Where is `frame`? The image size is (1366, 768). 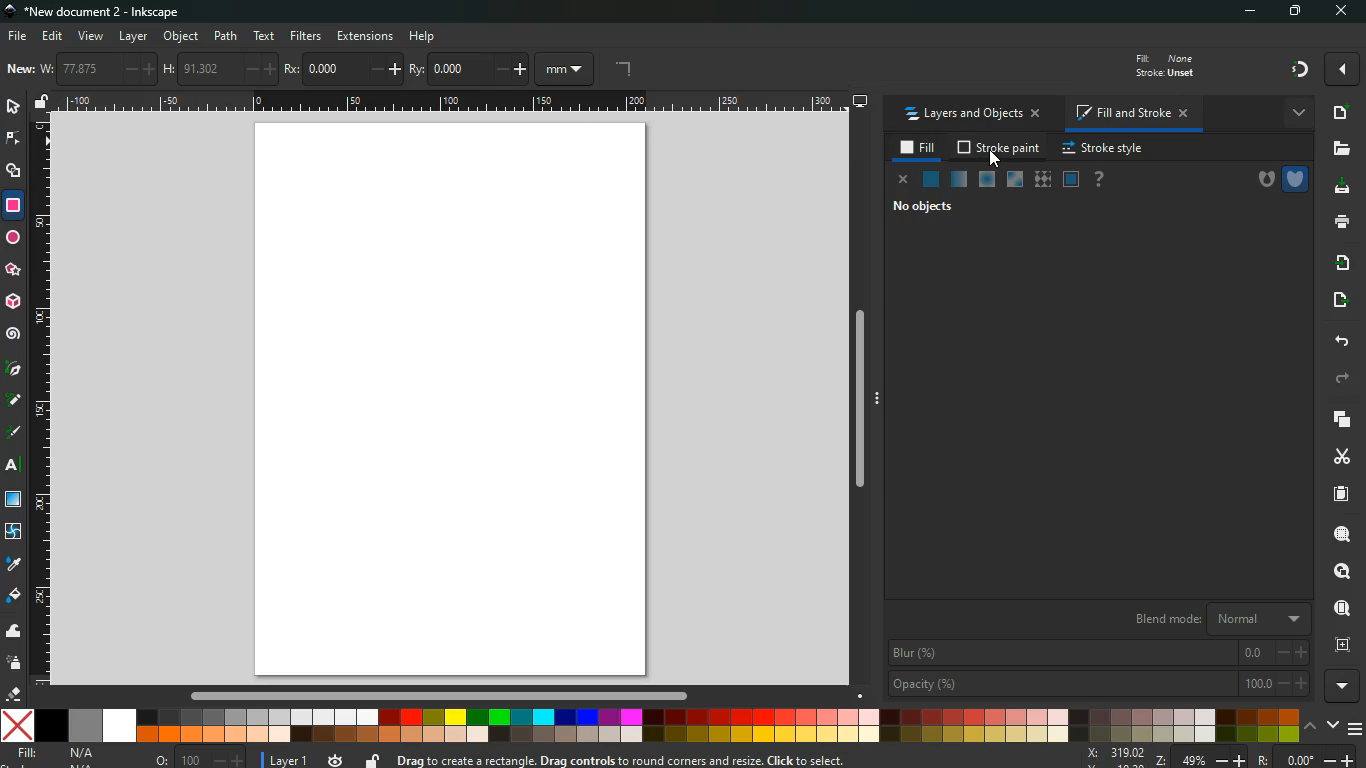
frame is located at coordinates (1341, 645).